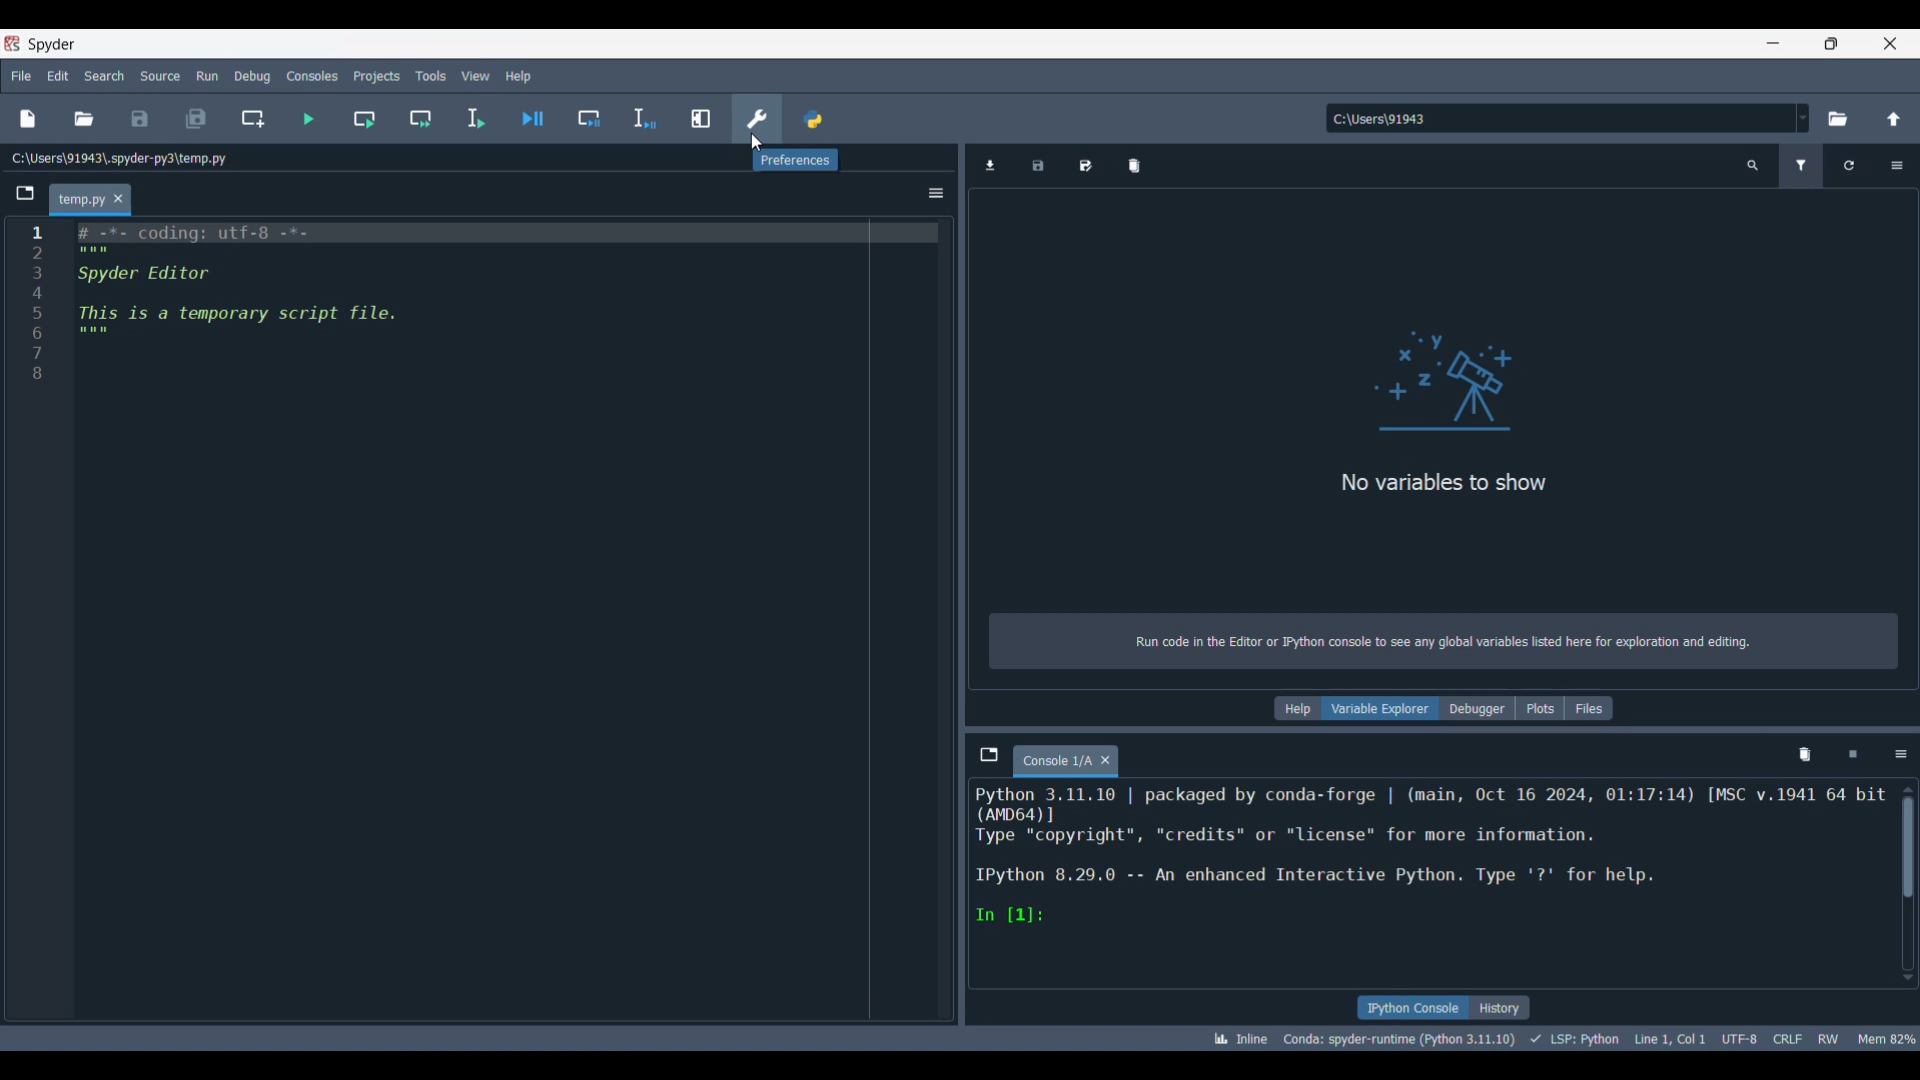 The width and height of the screenshot is (1920, 1080). Describe the element at coordinates (140, 119) in the screenshot. I see `Save file` at that location.